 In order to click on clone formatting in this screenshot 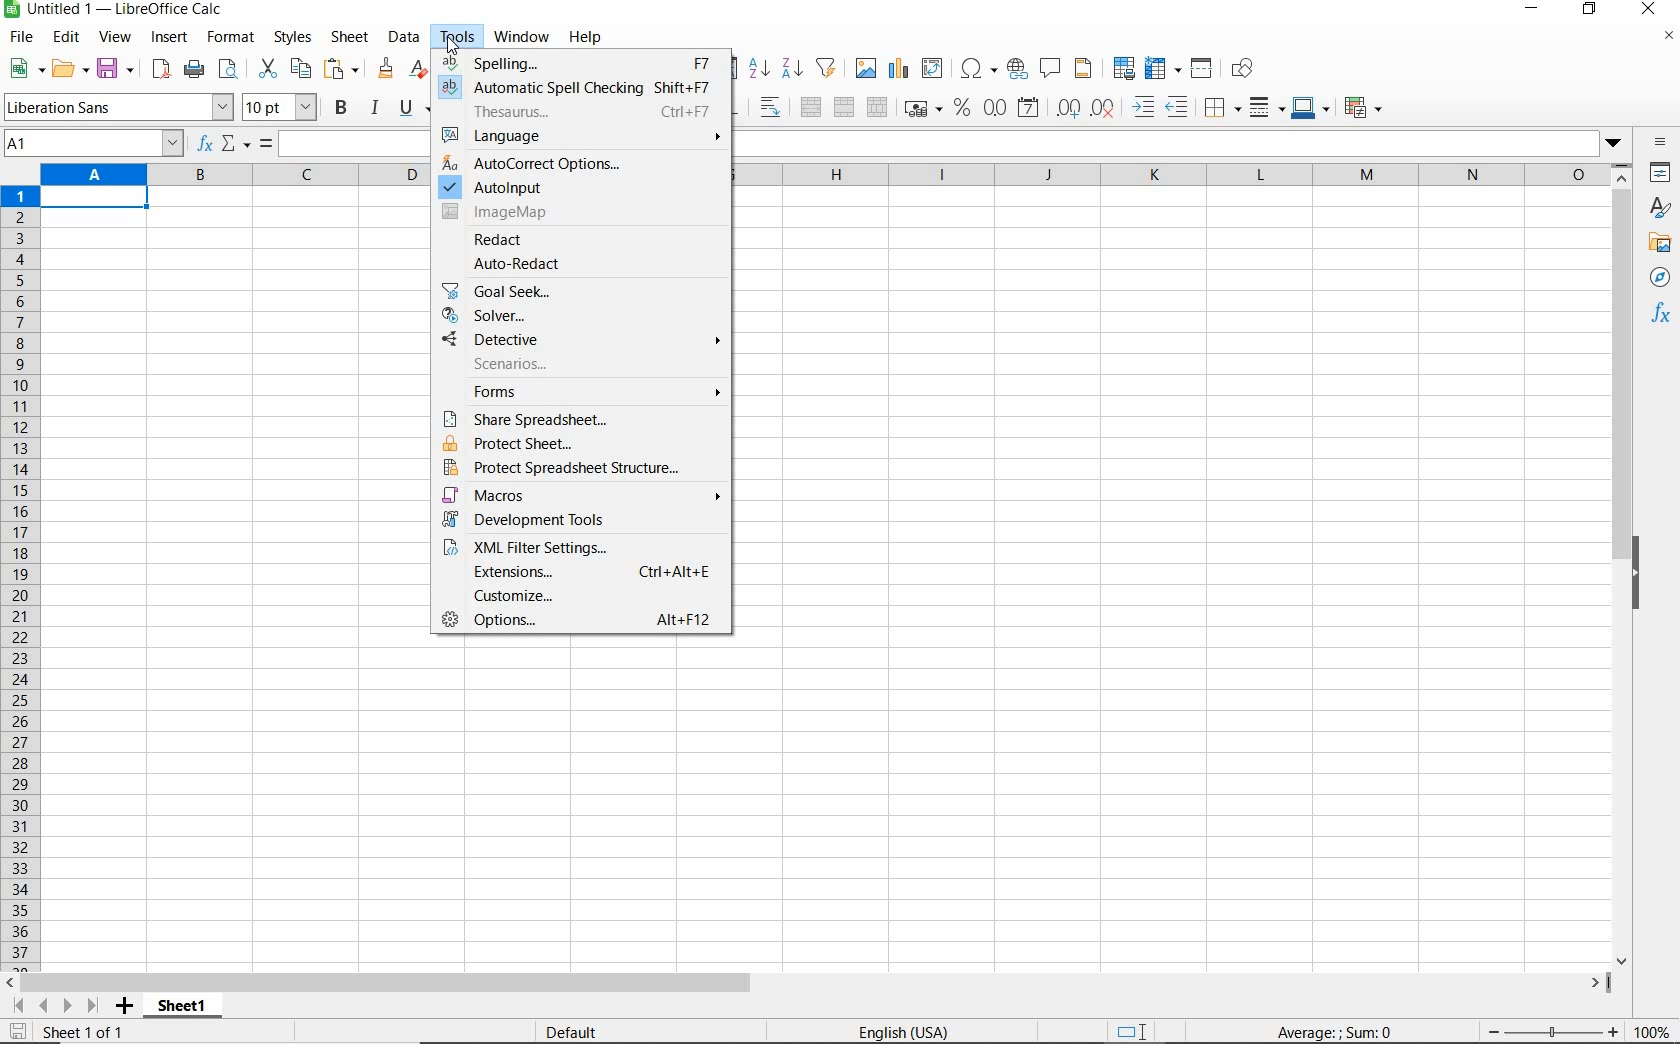, I will do `click(386, 69)`.